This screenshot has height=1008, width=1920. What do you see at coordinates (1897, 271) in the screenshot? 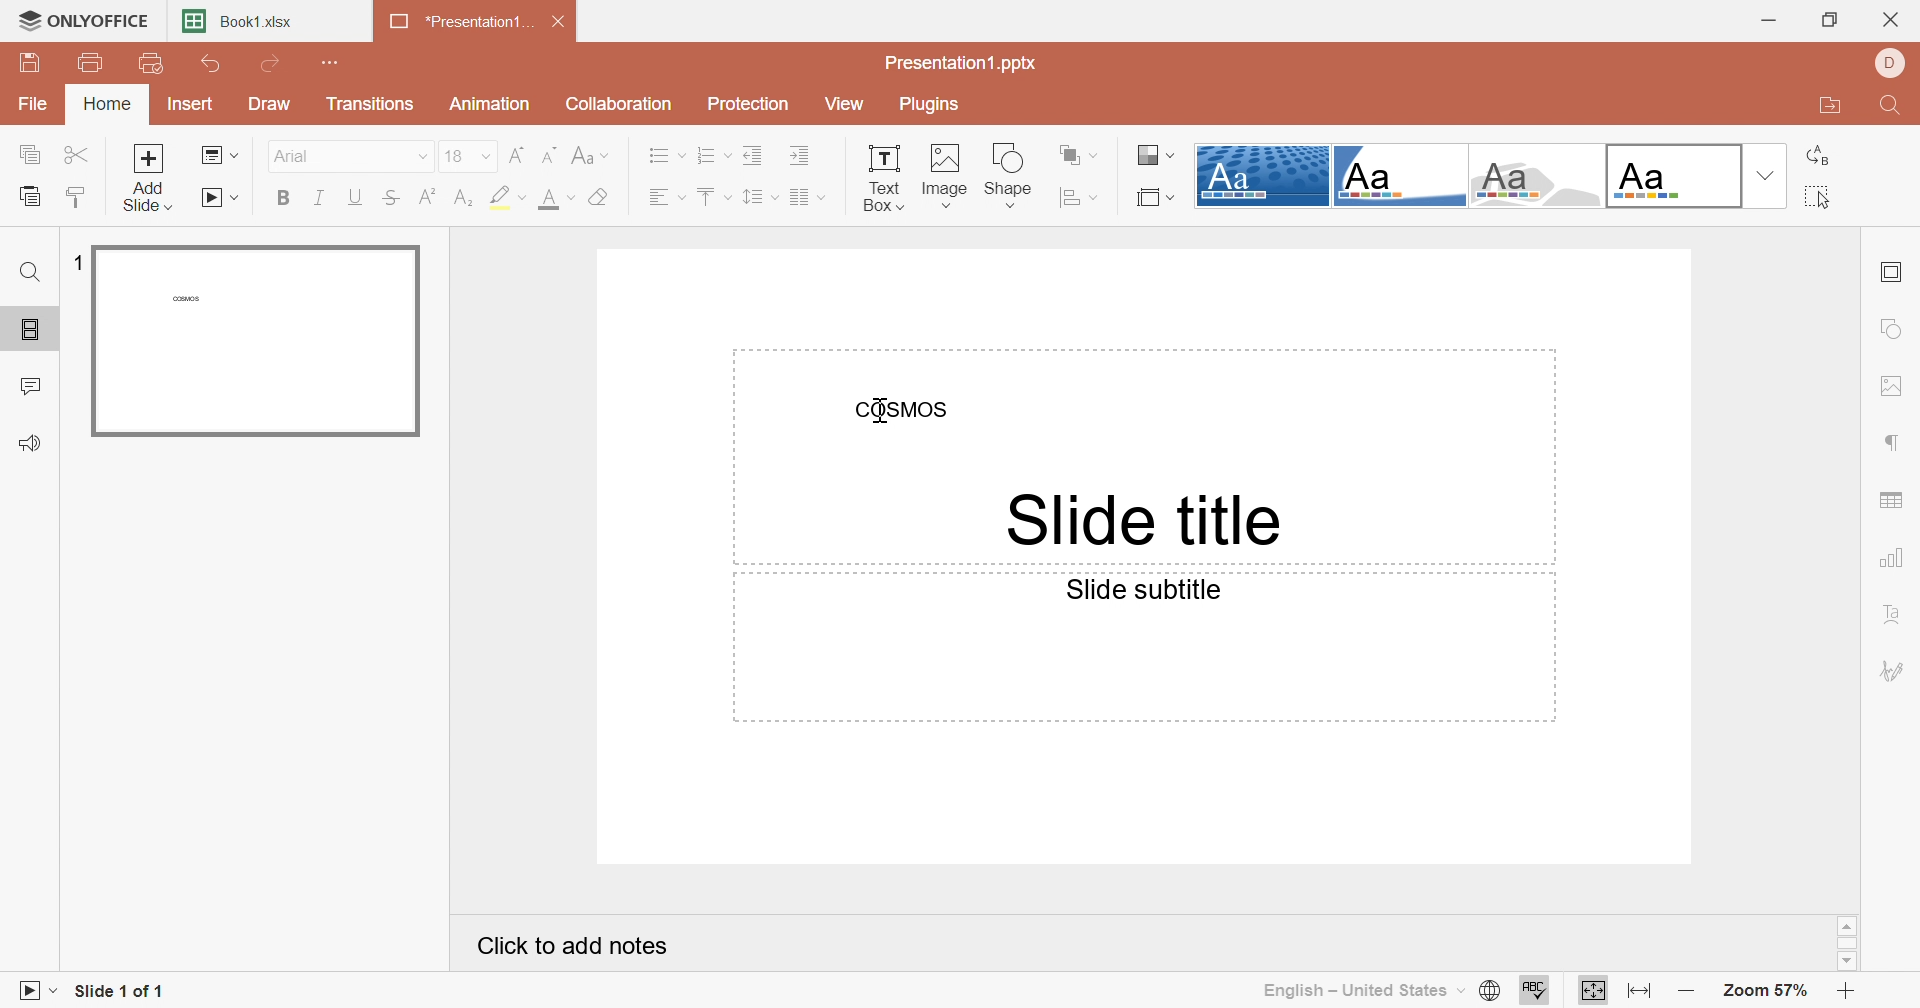
I see `Slide settings` at bounding box center [1897, 271].